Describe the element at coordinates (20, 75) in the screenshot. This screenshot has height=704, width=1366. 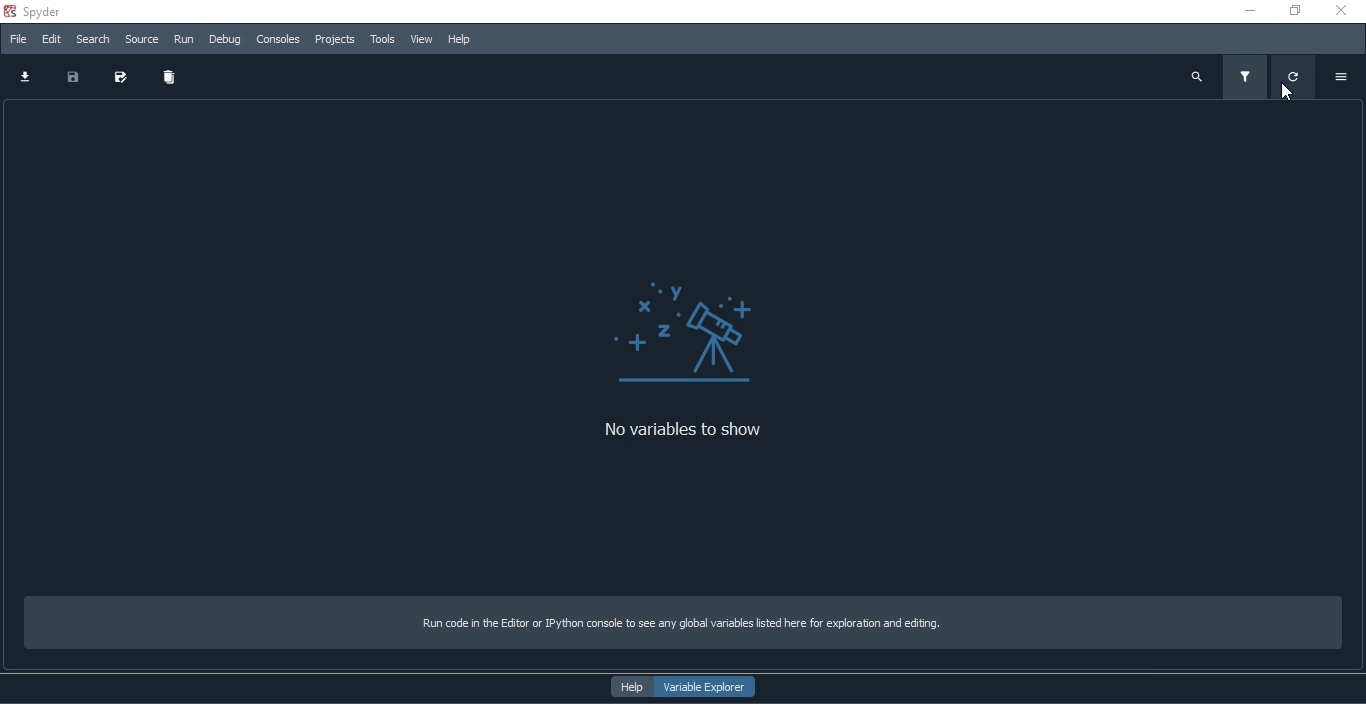
I see `download` at that location.